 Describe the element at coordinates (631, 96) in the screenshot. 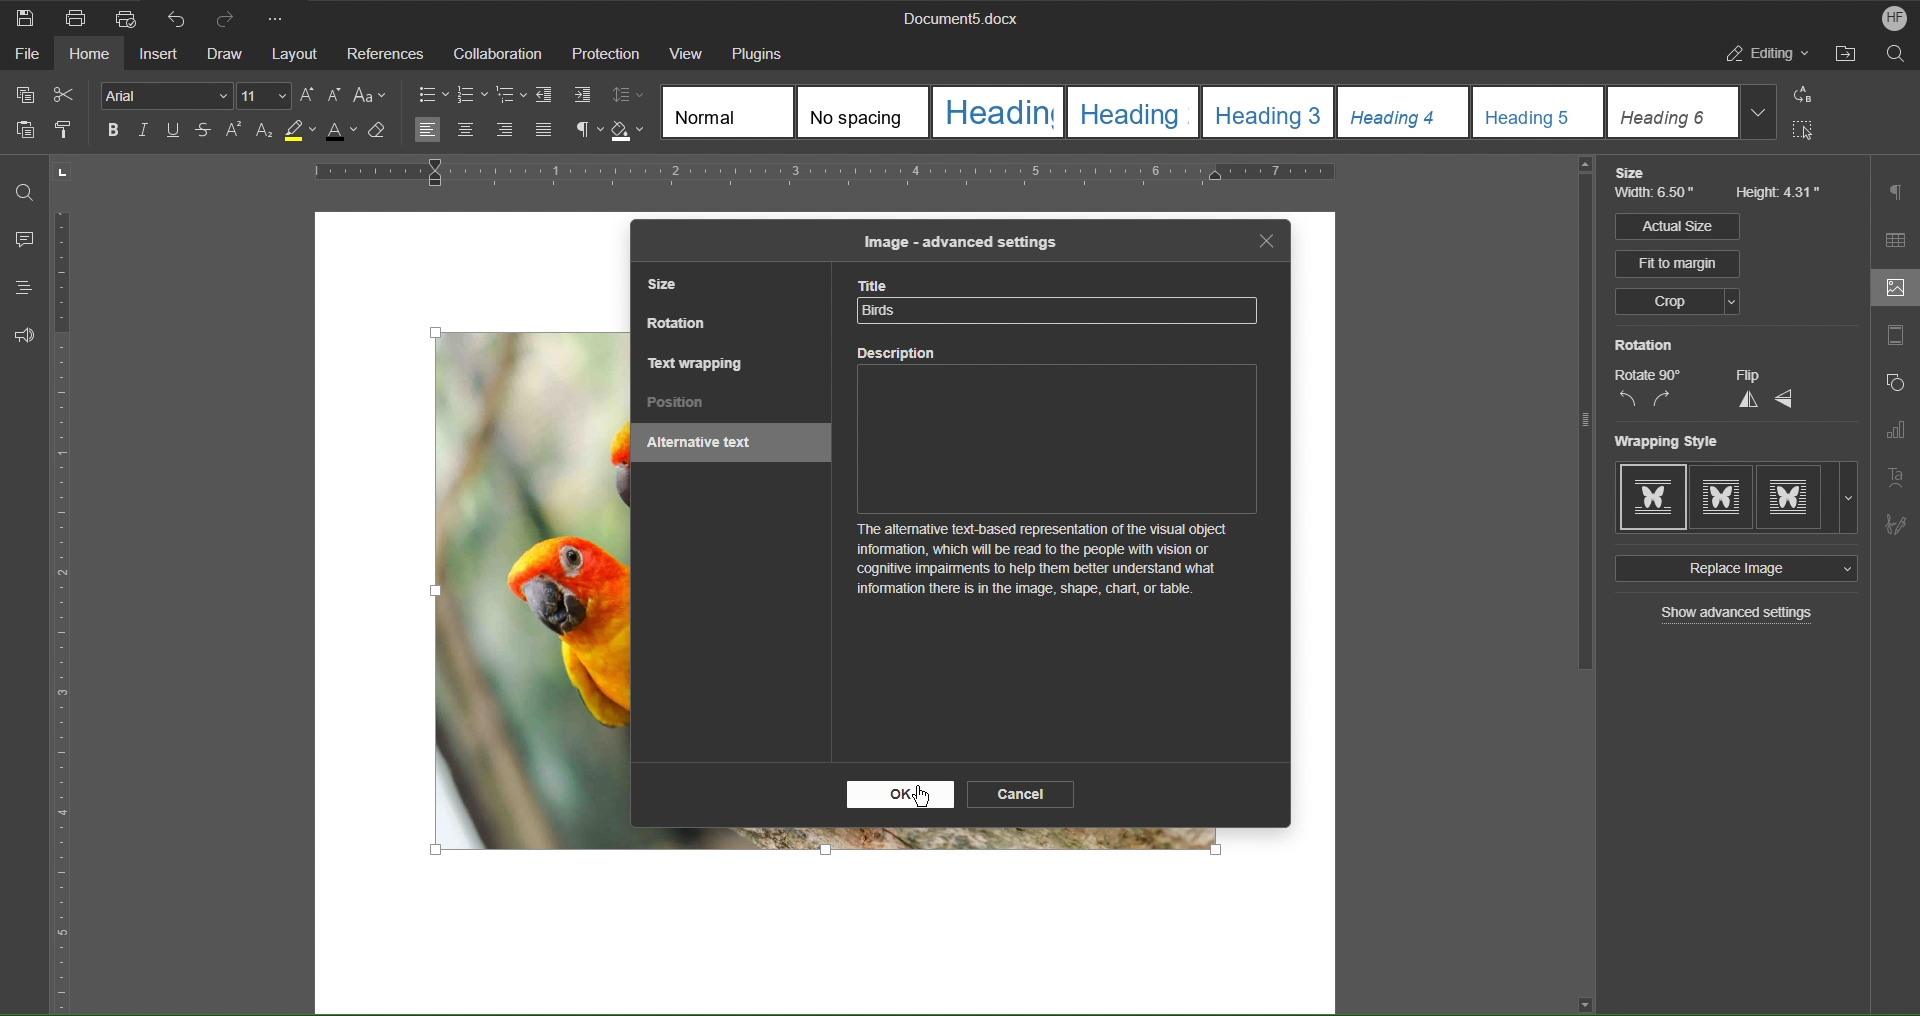

I see `Line Spacing` at that location.